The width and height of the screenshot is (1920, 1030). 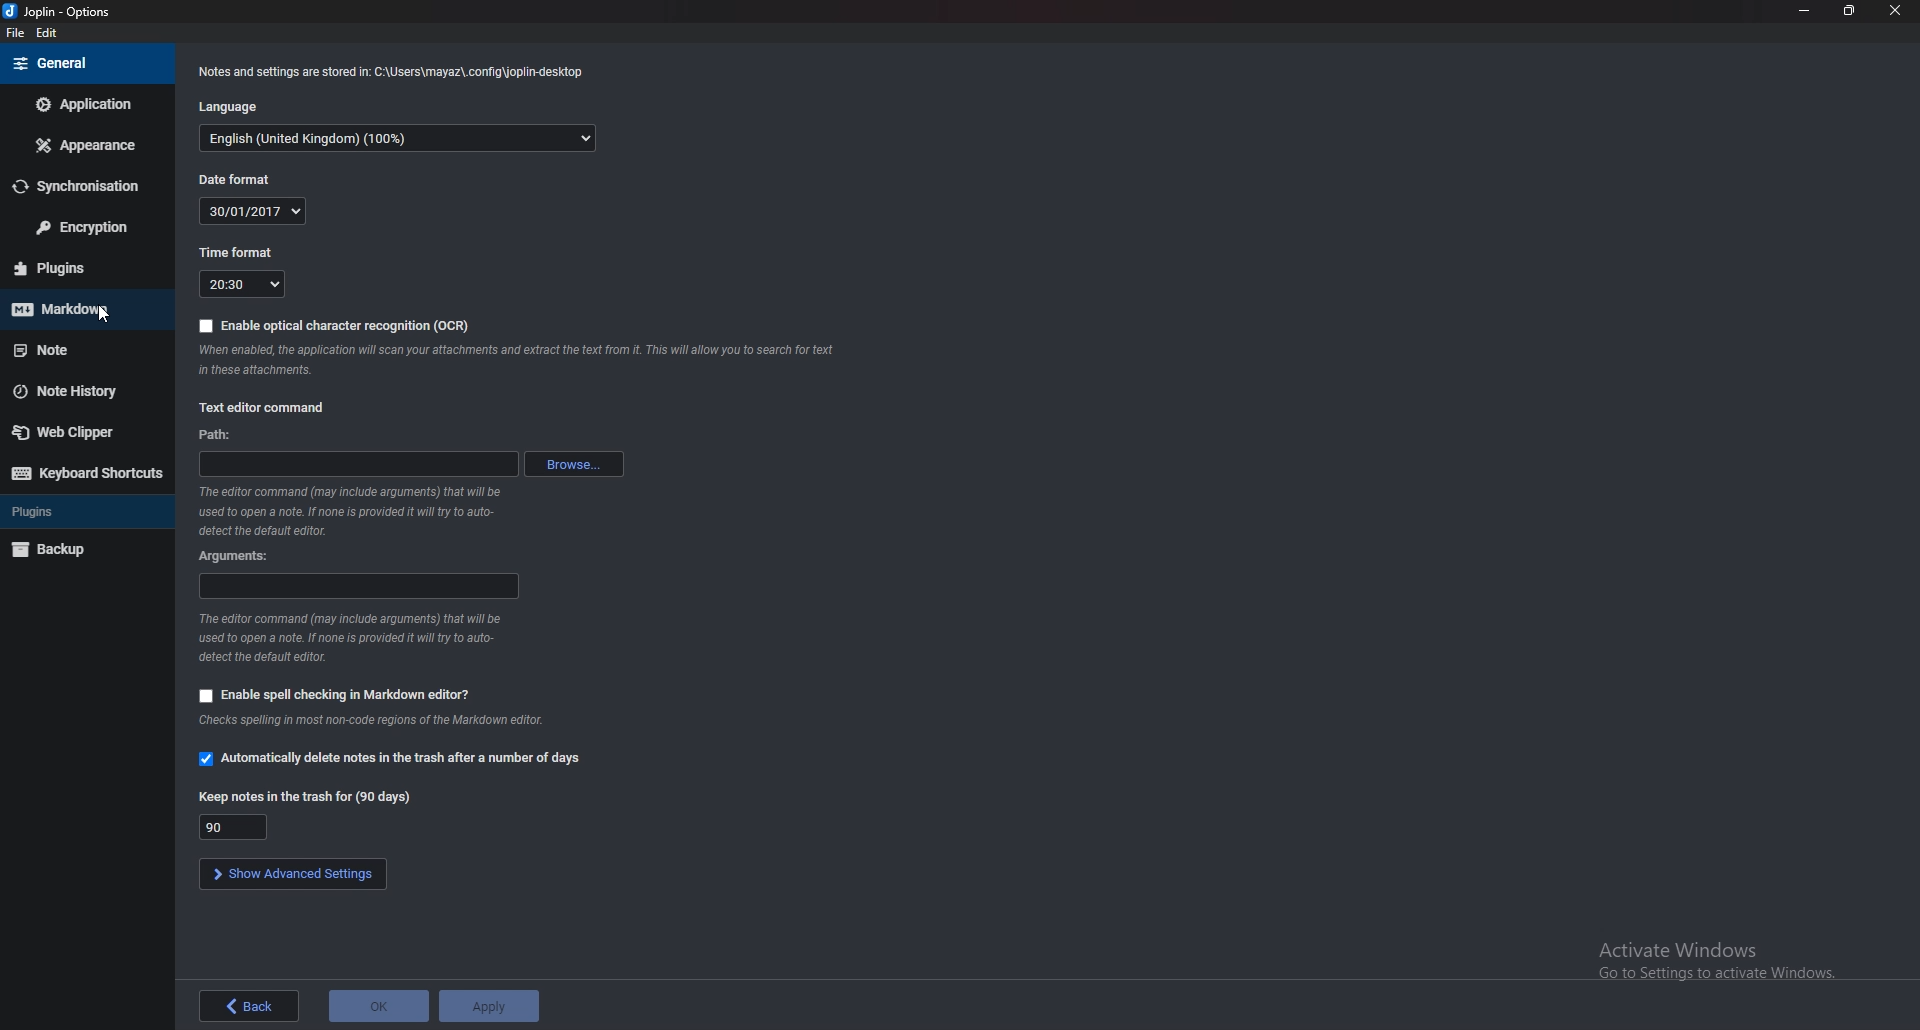 What do you see at coordinates (233, 107) in the screenshot?
I see `Language` at bounding box center [233, 107].